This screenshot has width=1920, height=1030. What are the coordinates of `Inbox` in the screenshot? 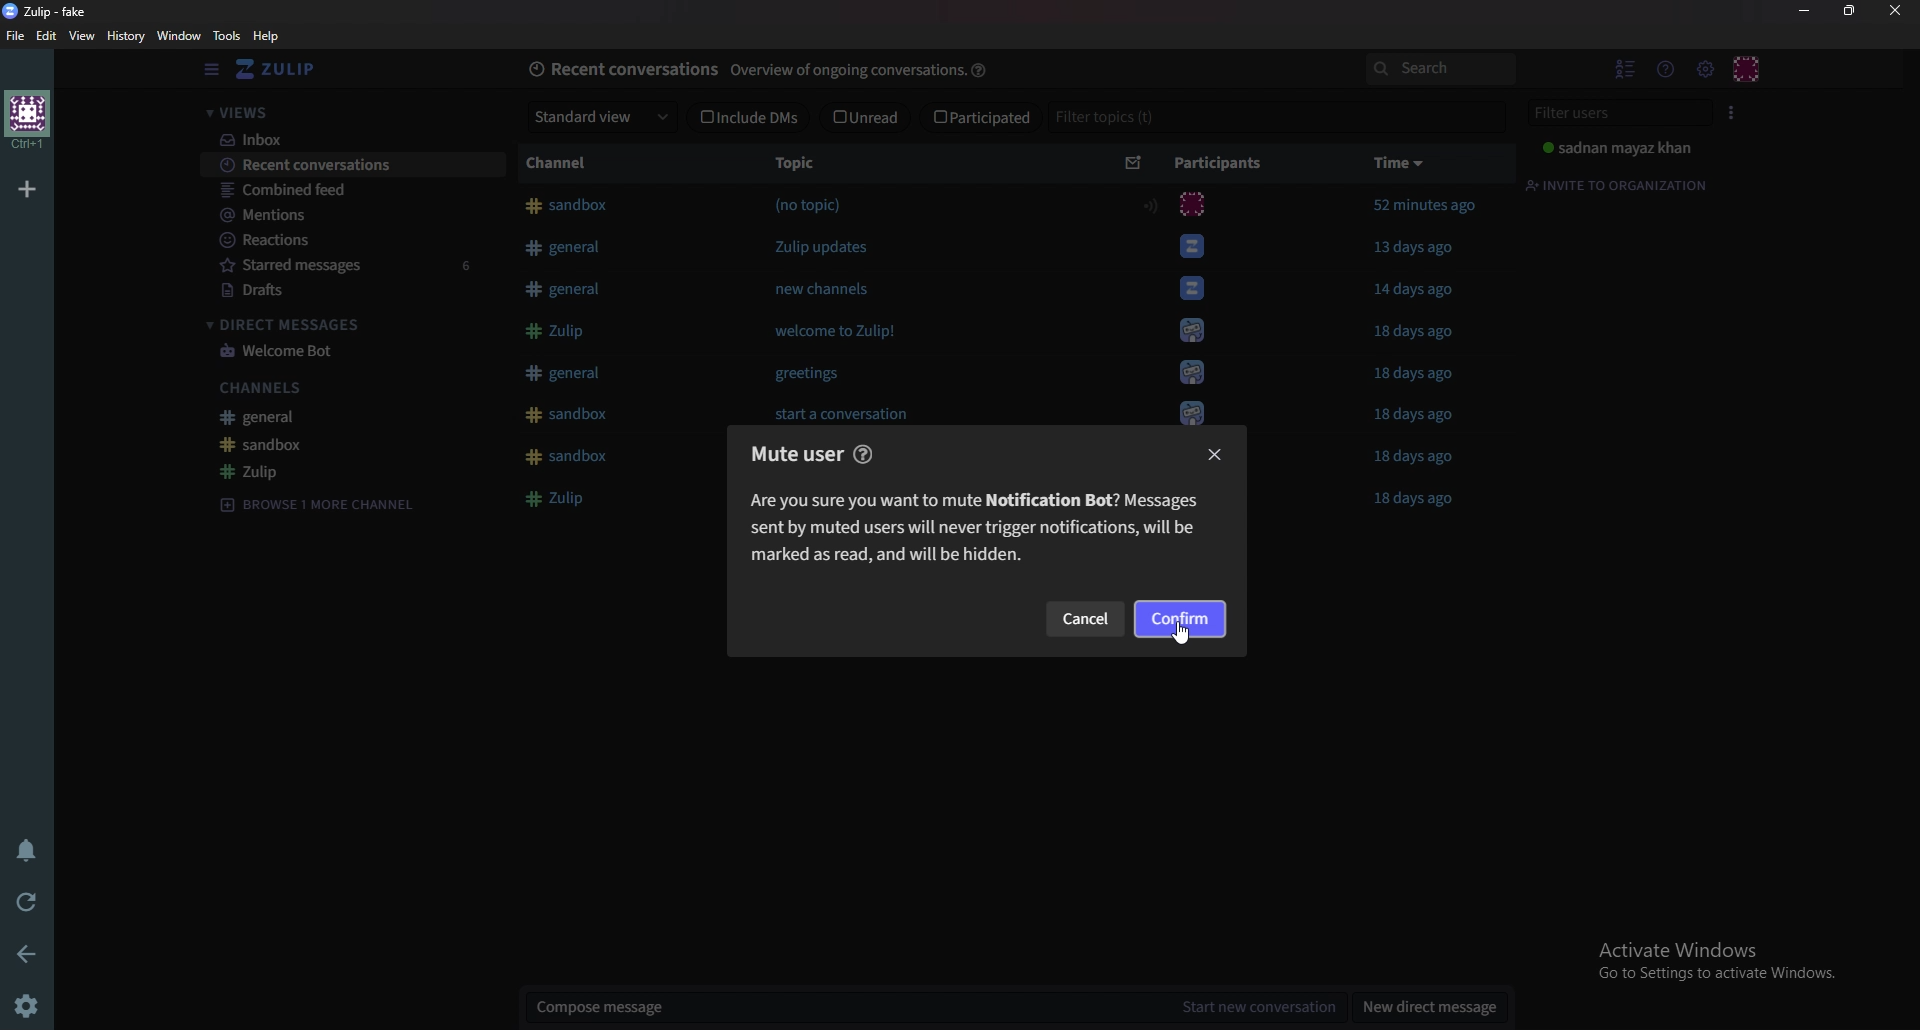 It's located at (346, 141).